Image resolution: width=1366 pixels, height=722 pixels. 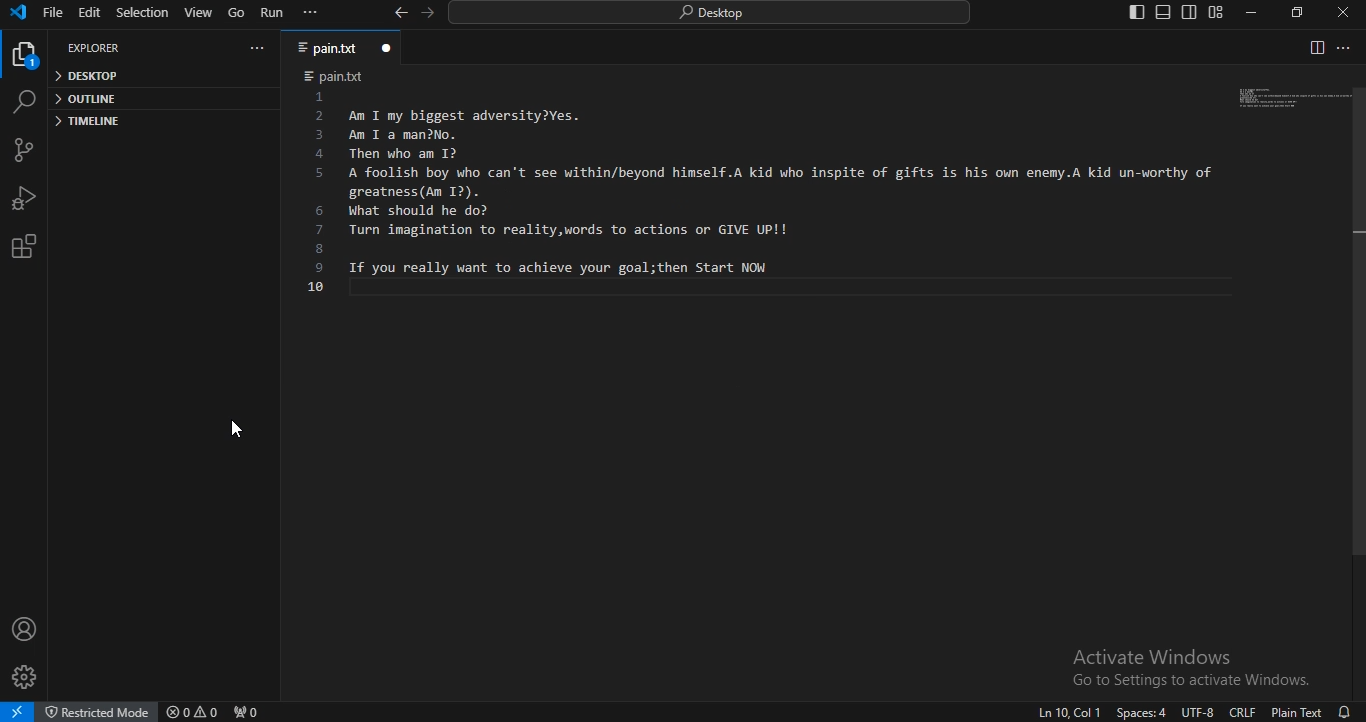 What do you see at coordinates (97, 48) in the screenshot?
I see `explorer` at bounding box center [97, 48].